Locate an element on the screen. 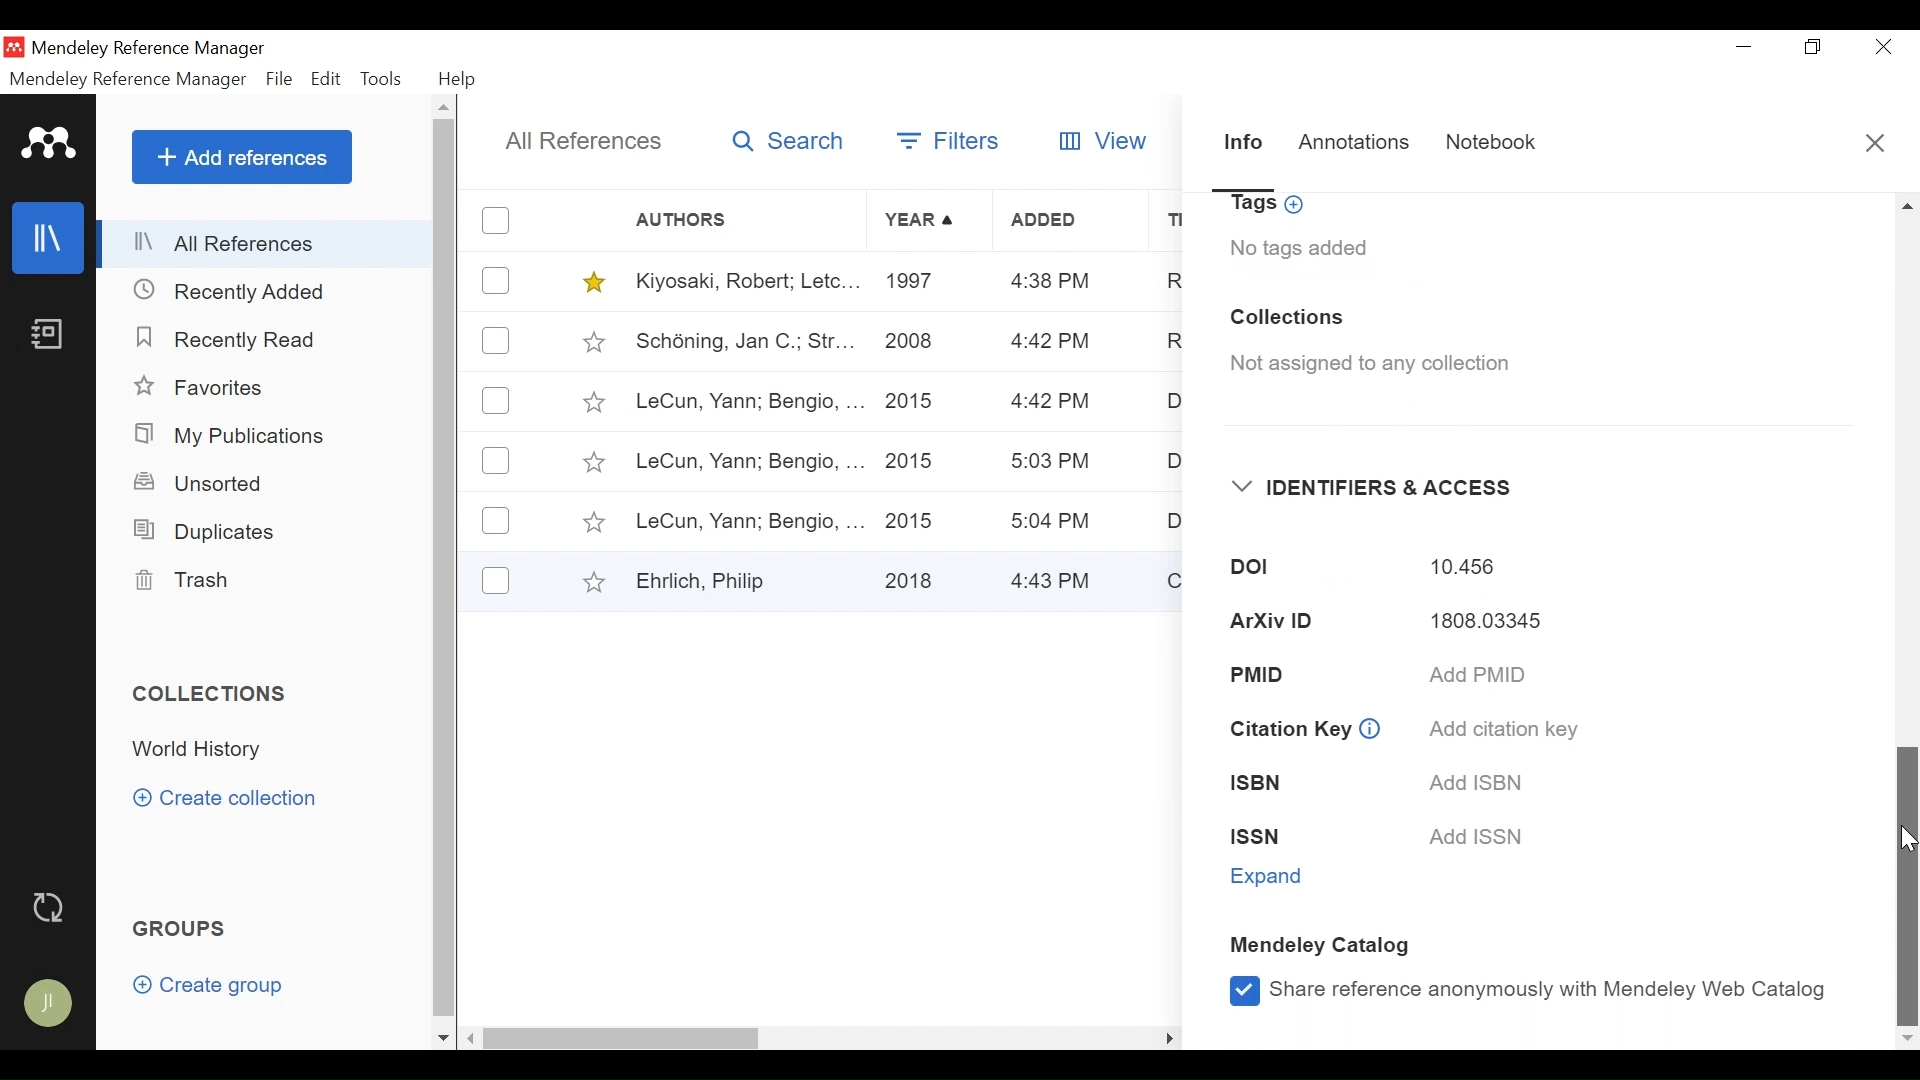  Add Tags is located at coordinates (1270, 206).